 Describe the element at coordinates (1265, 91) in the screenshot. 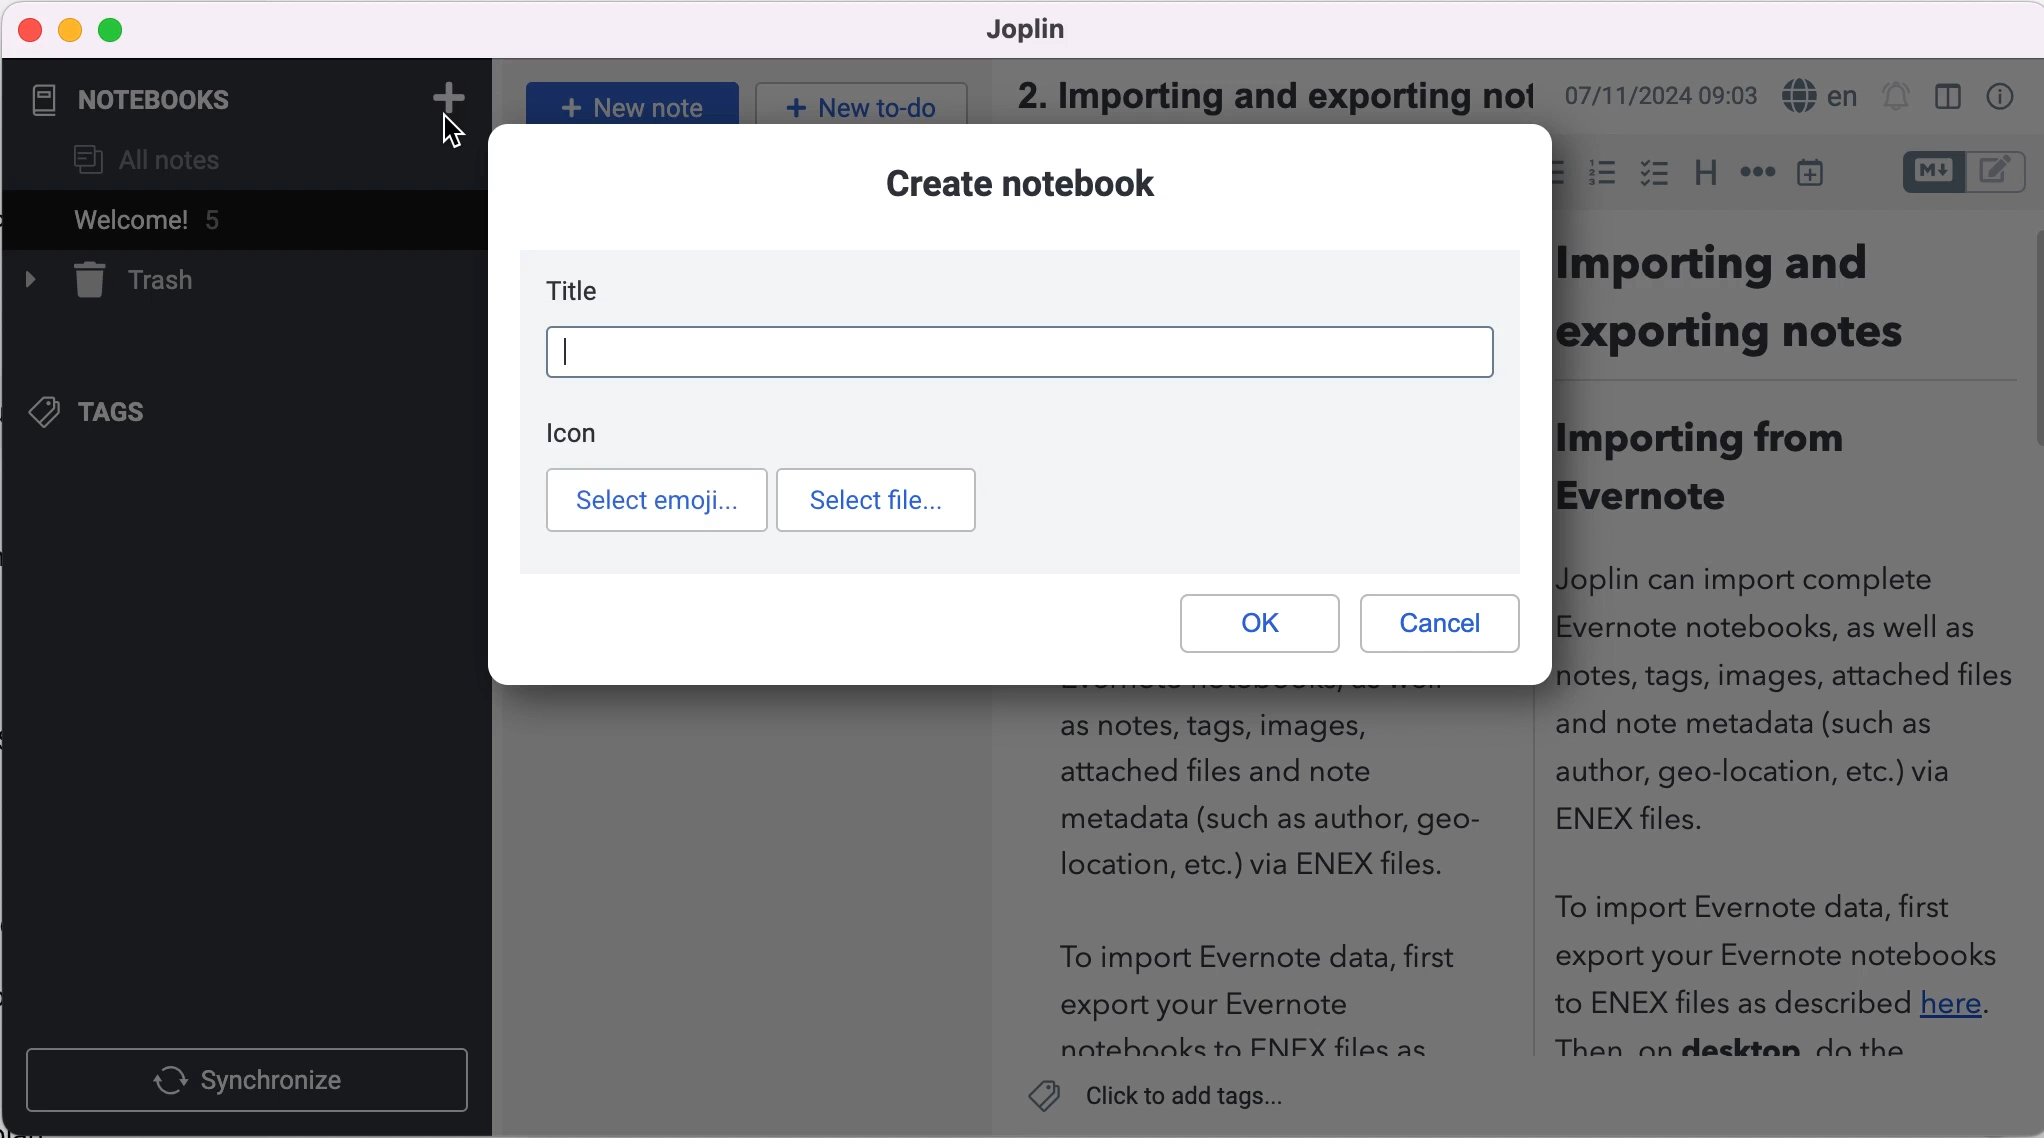

I see `2. Importing and exporting not` at that location.